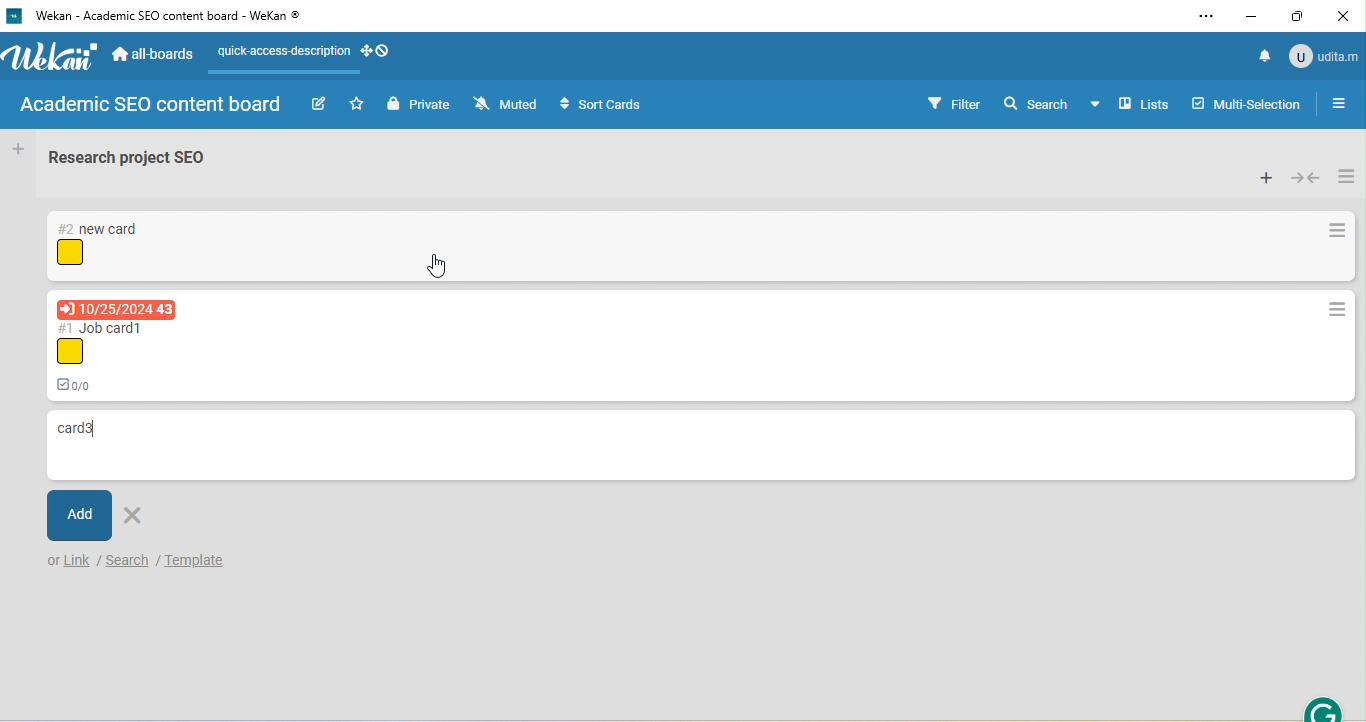 The height and width of the screenshot is (722, 1366). What do you see at coordinates (438, 265) in the screenshot?
I see `cursor` at bounding box center [438, 265].